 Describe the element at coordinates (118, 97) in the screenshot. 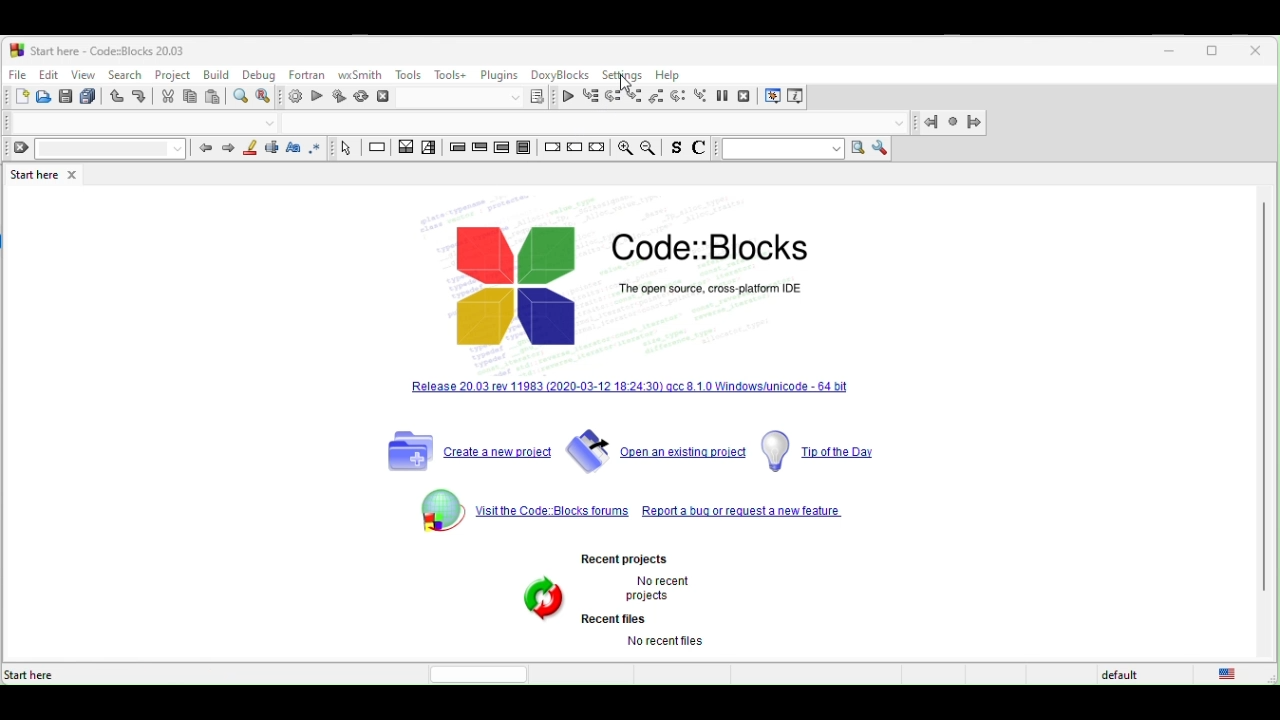

I see `undo` at that location.